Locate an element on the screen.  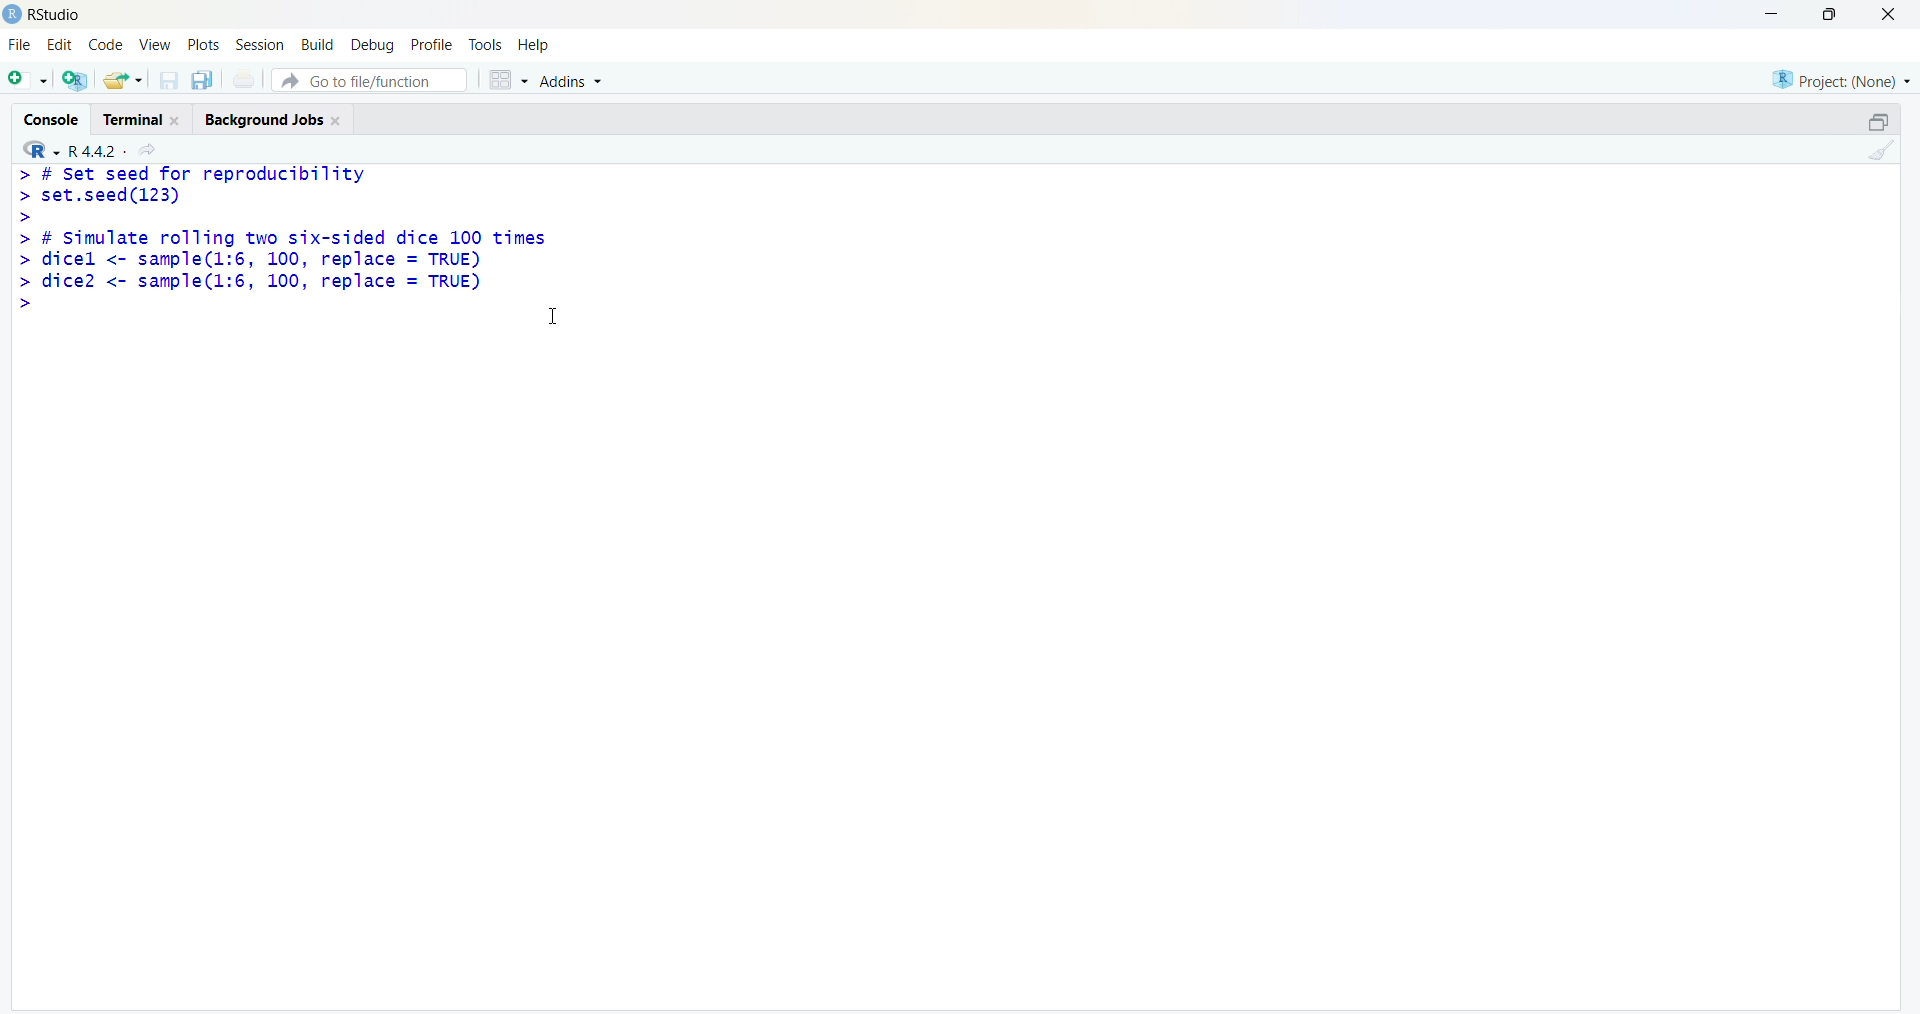
Background jobs is located at coordinates (263, 122).